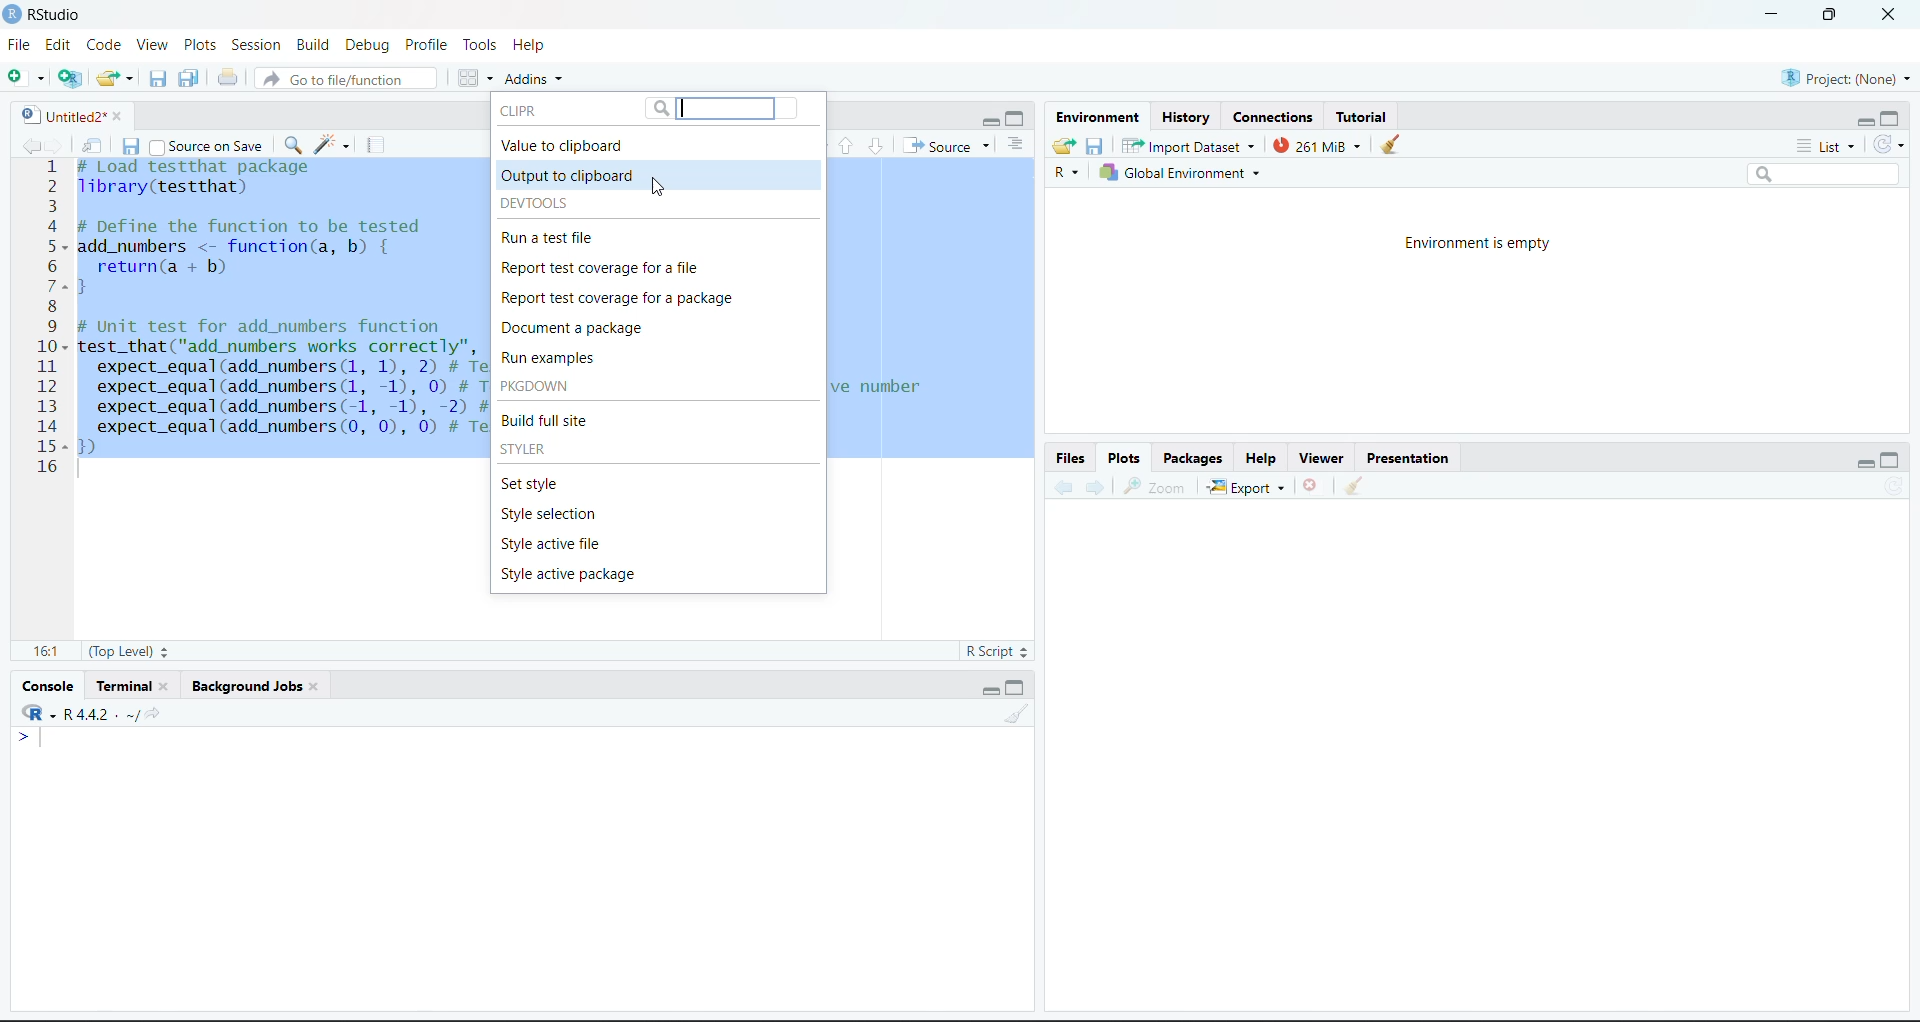 The height and width of the screenshot is (1022, 1920). Describe the element at coordinates (281, 387) in the screenshot. I see `# Unit test for add_numbers functiontest_that("add_numbers works correctly", {expect_equal(add_numbers (1, 1), 2) # Test adding two positive numbersexpect_equal(add_numbers (1, -1), 0) # Test adding a positive and a negative numberexpect_equal(add_numbers(-1, -1), -2) # Test adding two negative numbersexpect_equal(add_numbers (0, 0), 0) # Test adding zeros)` at that location.